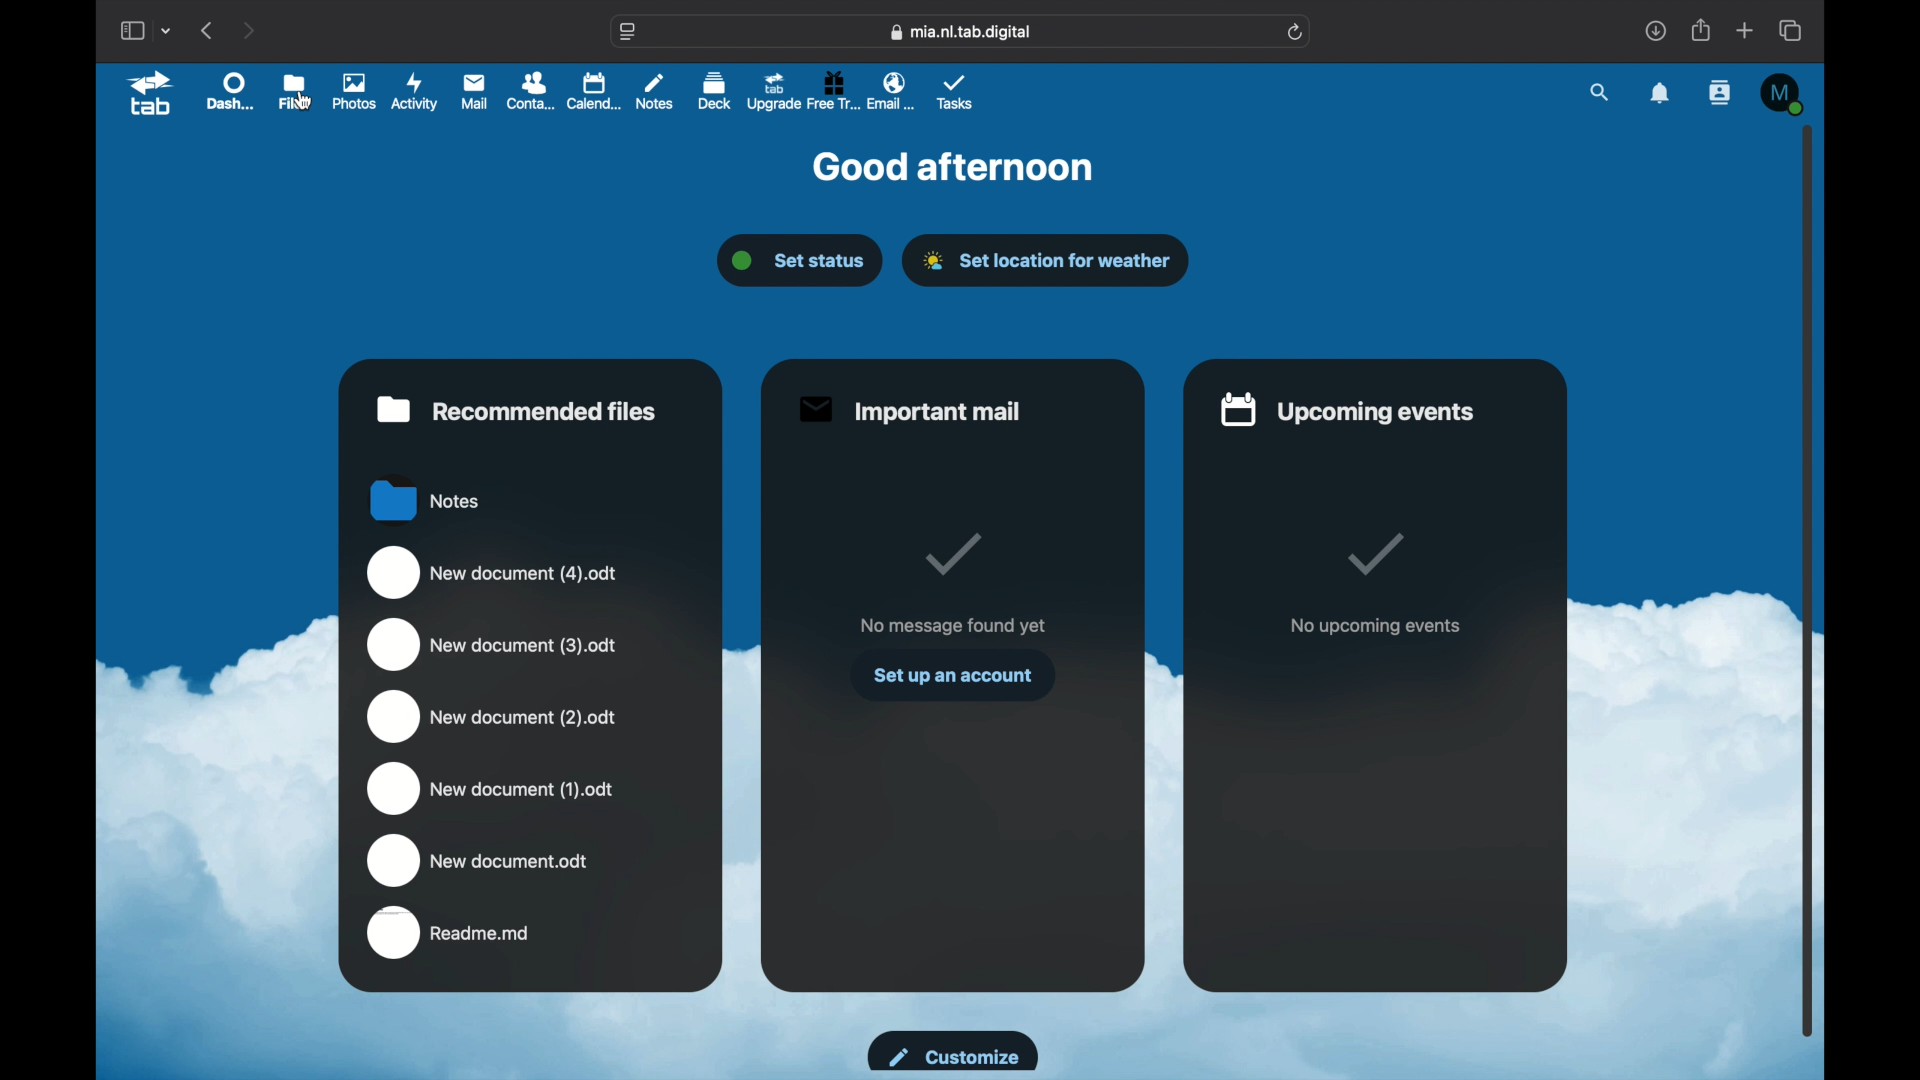 The height and width of the screenshot is (1080, 1920). What do you see at coordinates (490, 718) in the screenshot?
I see `new document` at bounding box center [490, 718].